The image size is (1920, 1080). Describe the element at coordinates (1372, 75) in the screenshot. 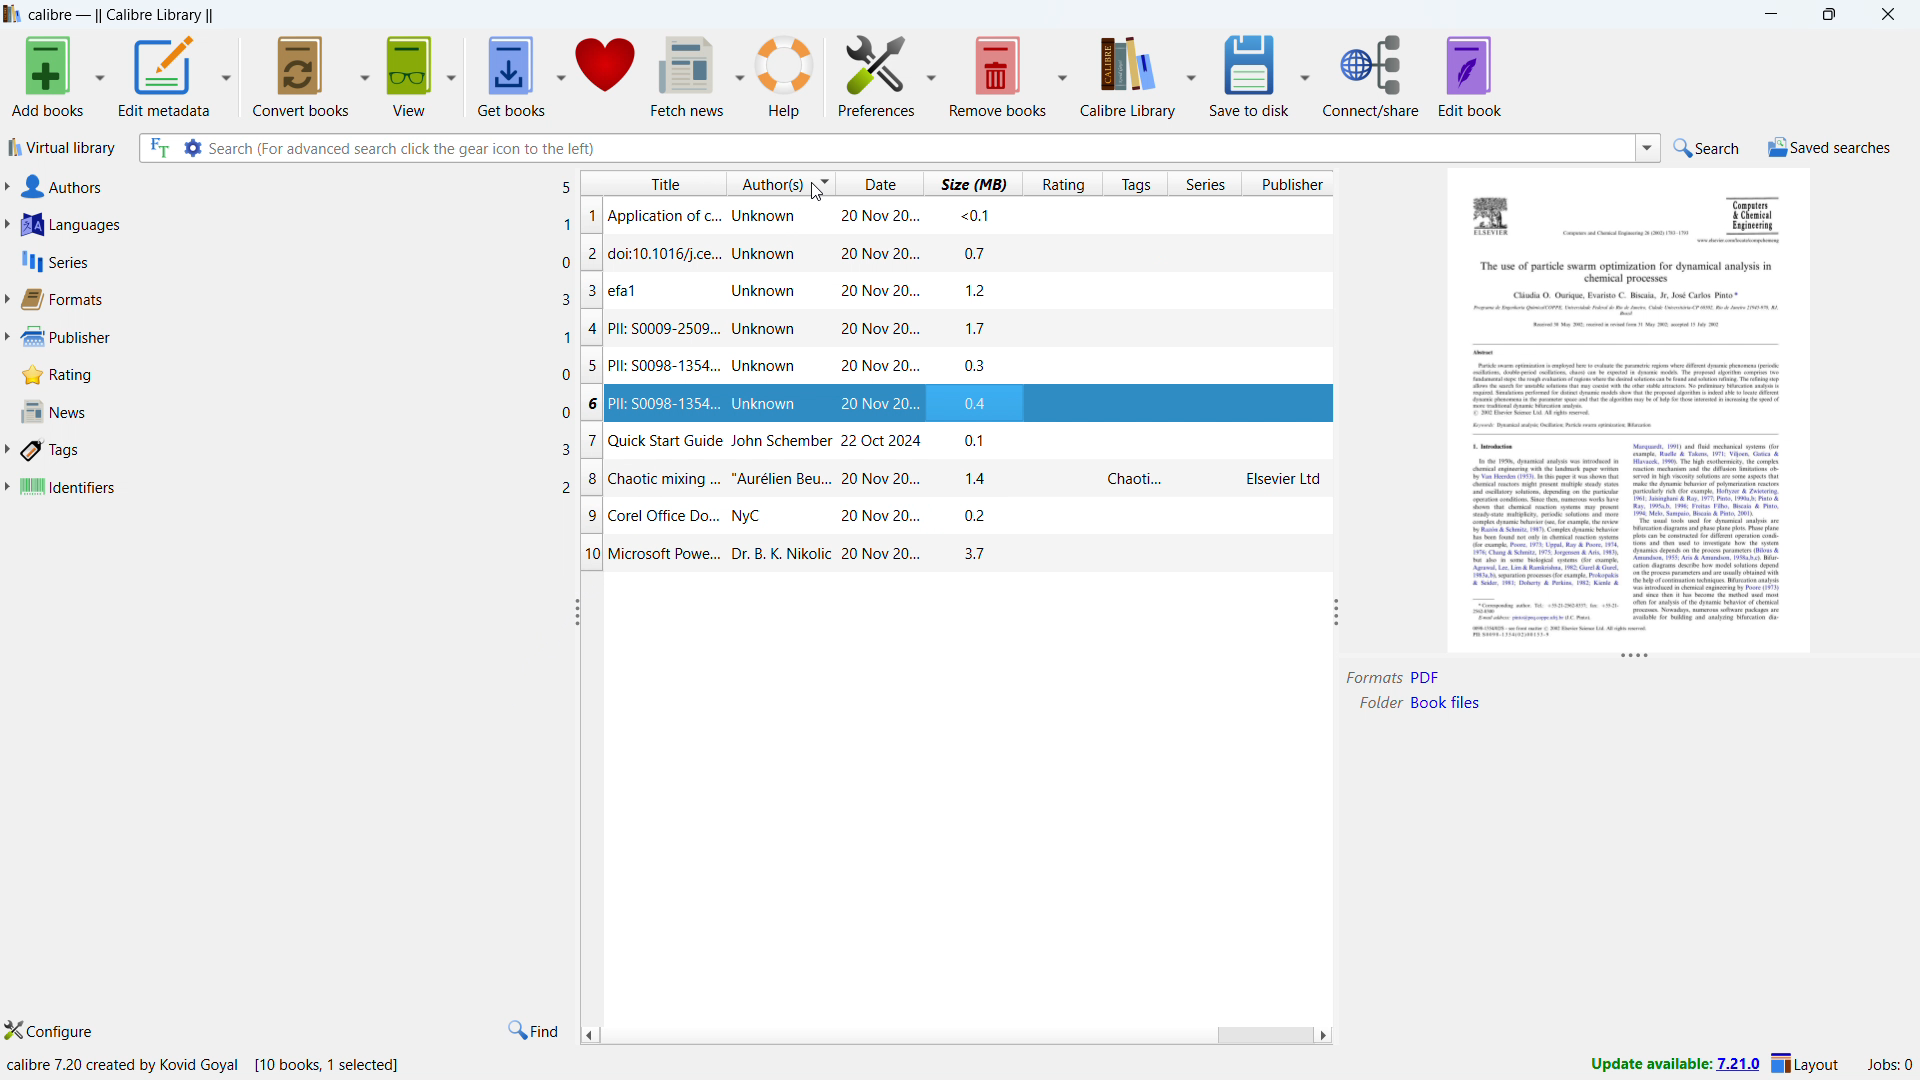

I see `connect/share` at that location.